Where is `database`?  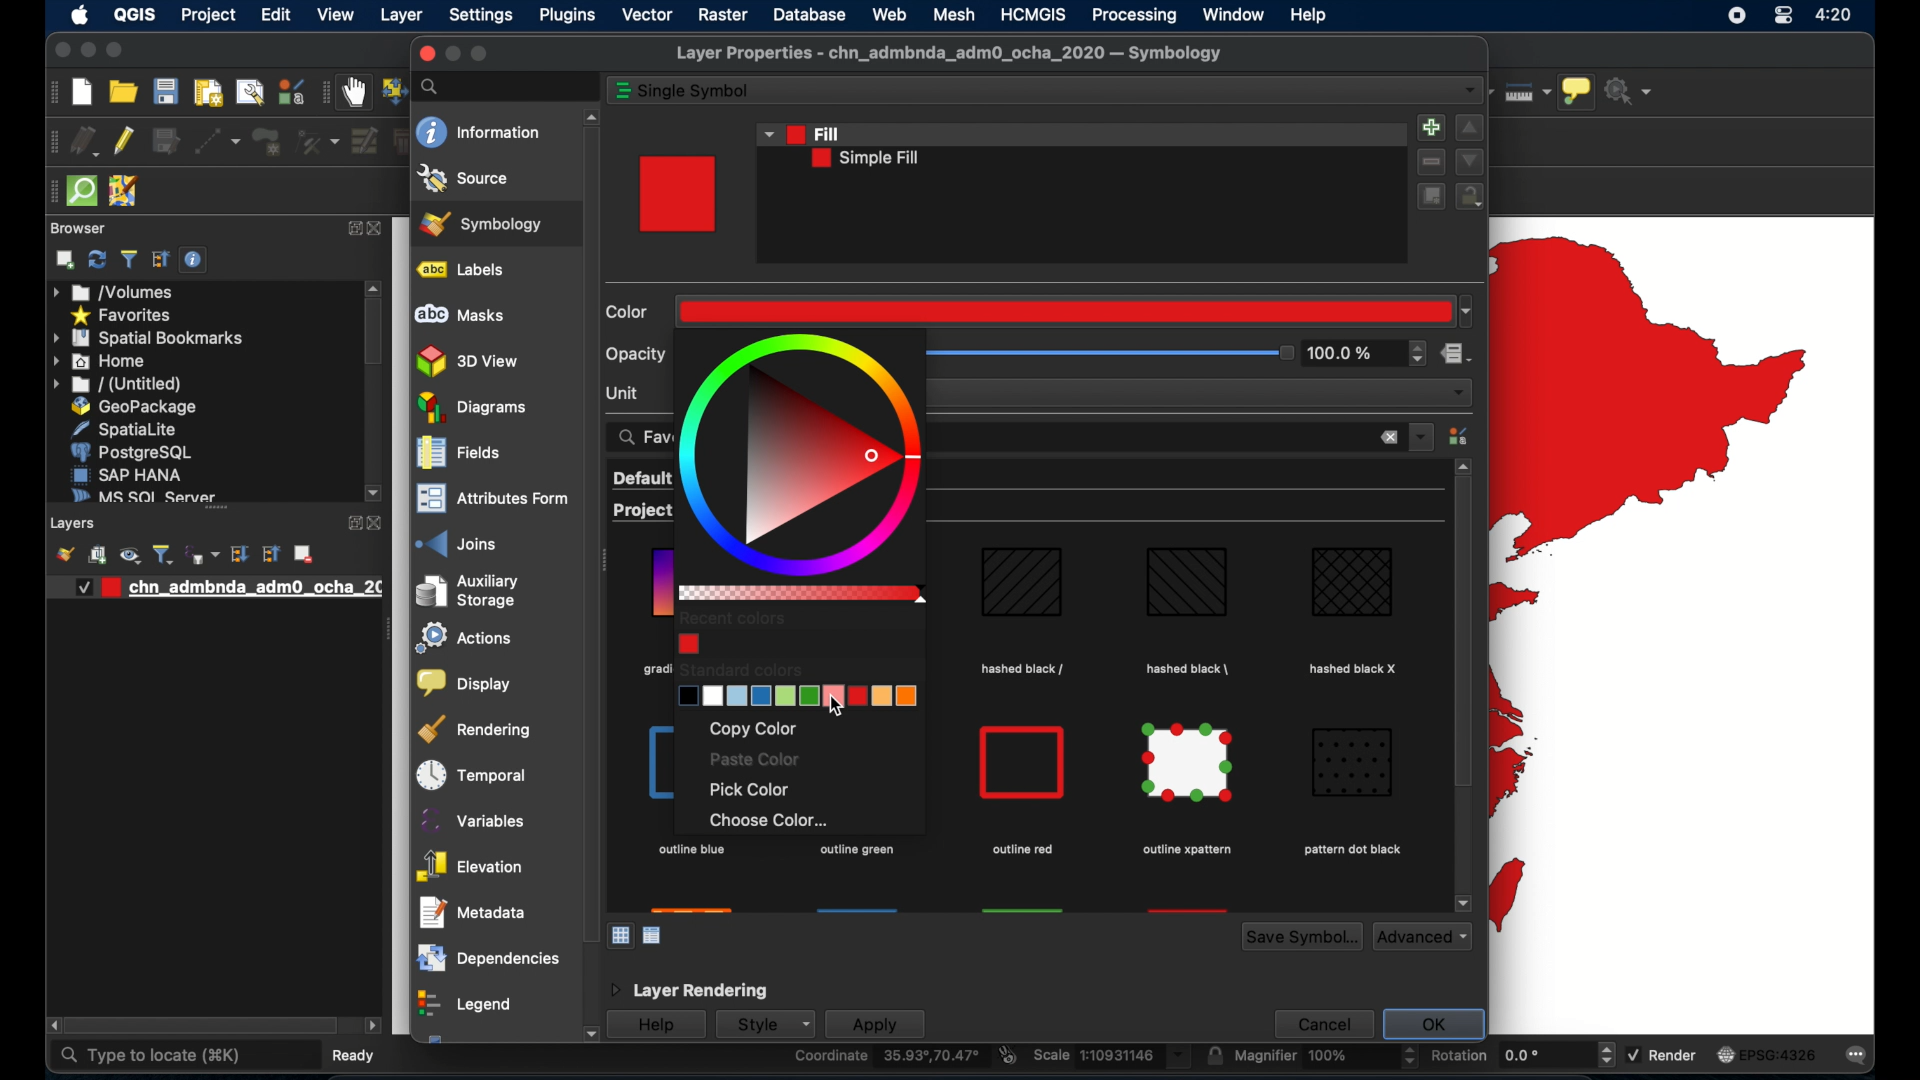
database is located at coordinates (812, 14).